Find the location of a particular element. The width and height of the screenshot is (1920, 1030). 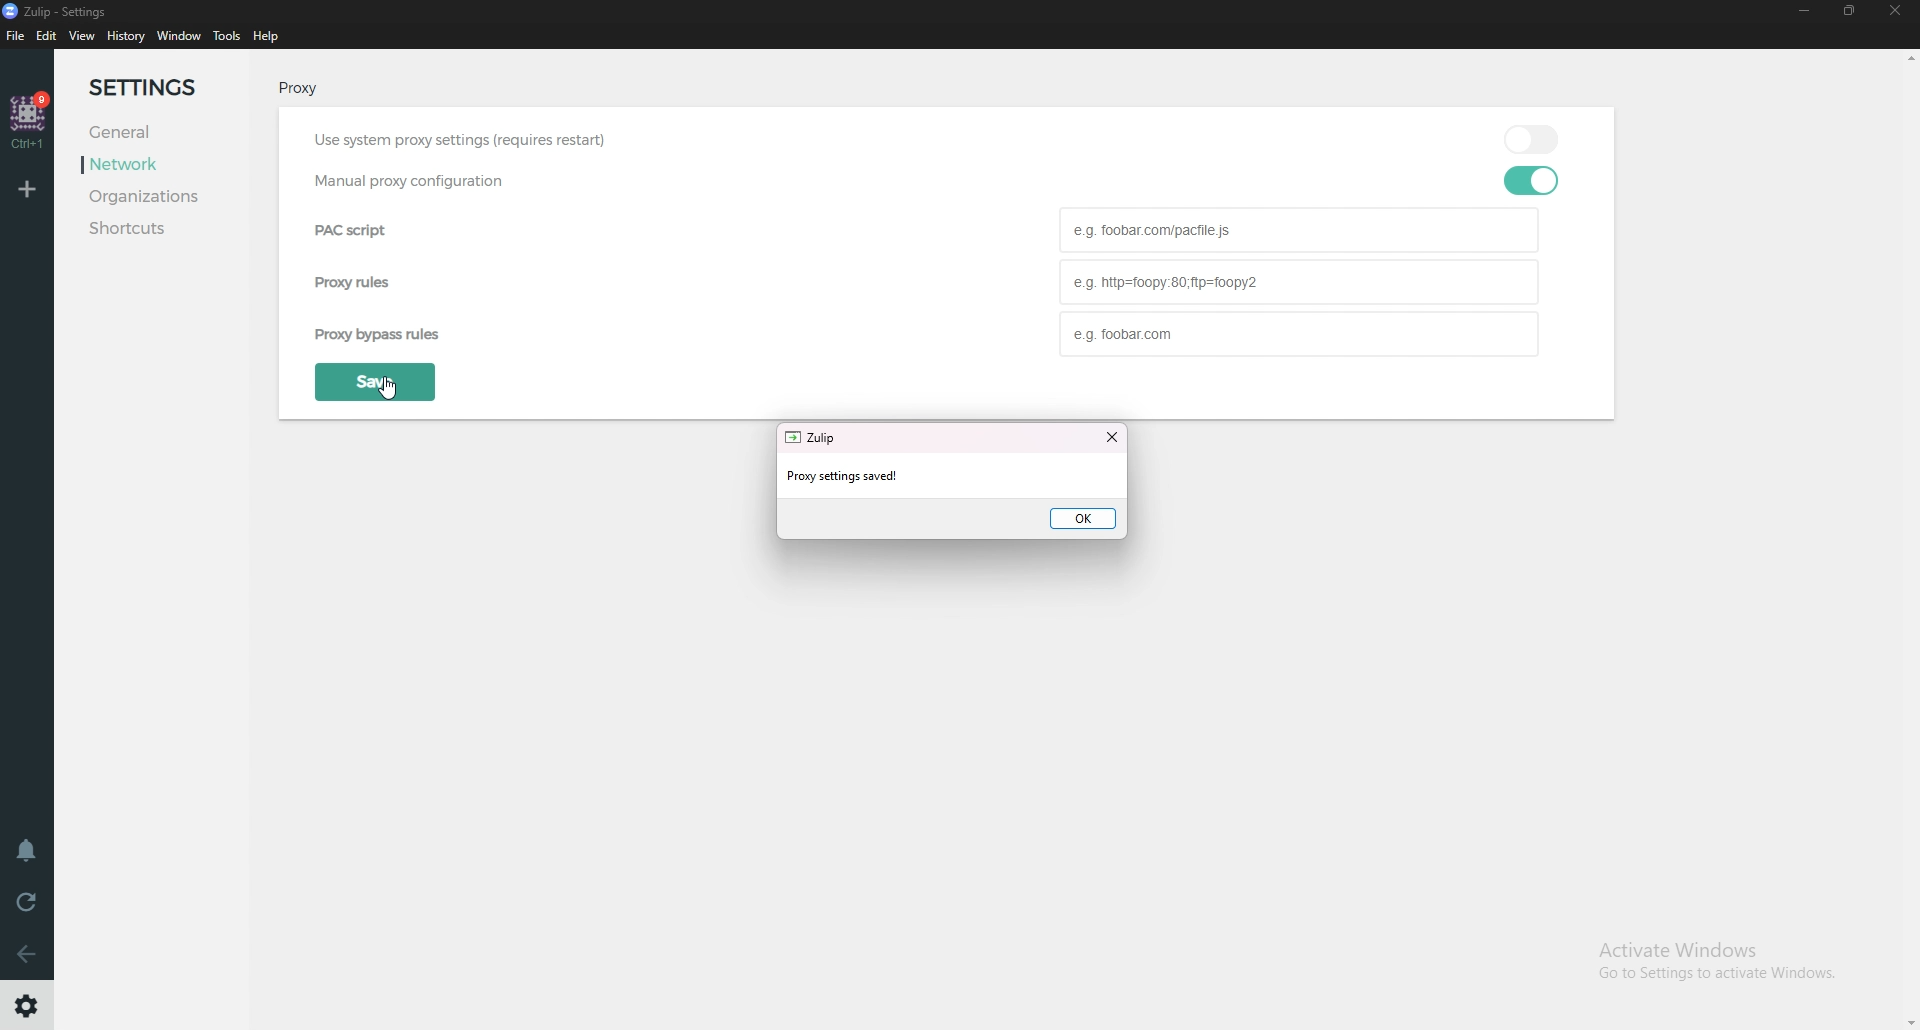

Proxy rules is located at coordinates (1298, 282).